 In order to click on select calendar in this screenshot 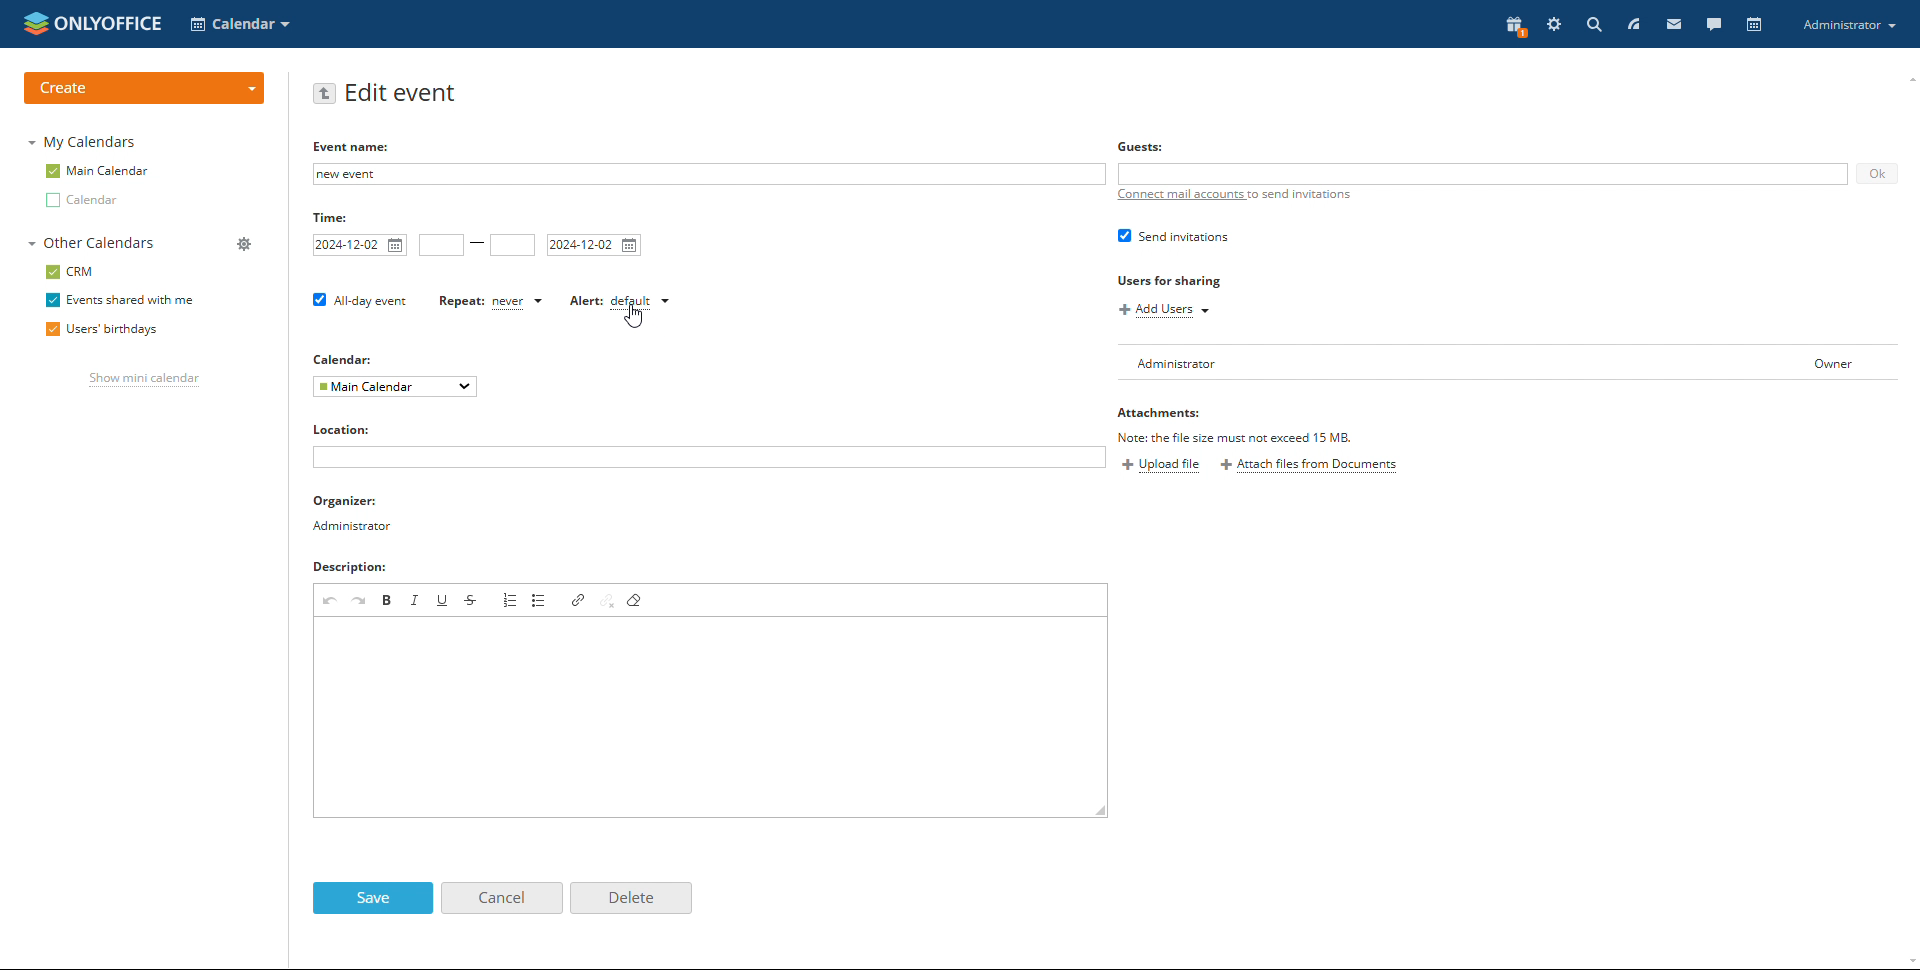, I will do `click(395, 387)`.